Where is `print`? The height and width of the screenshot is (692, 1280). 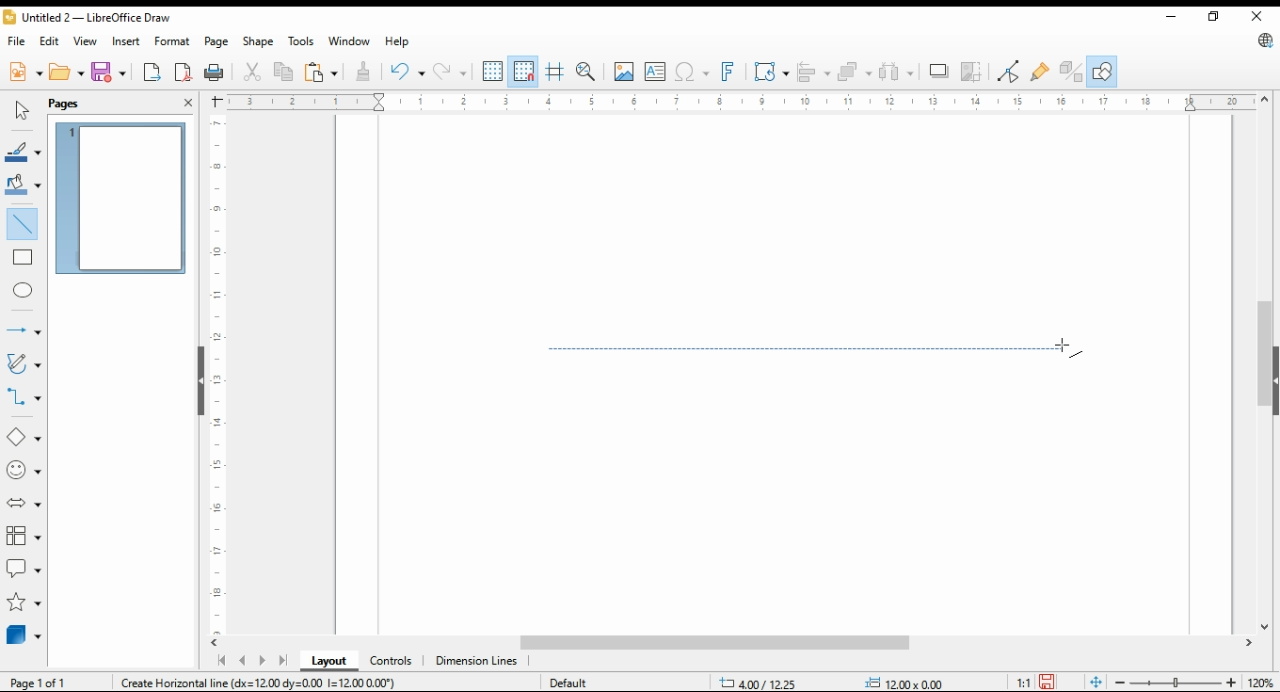 print is located at coordinates (215, 72).